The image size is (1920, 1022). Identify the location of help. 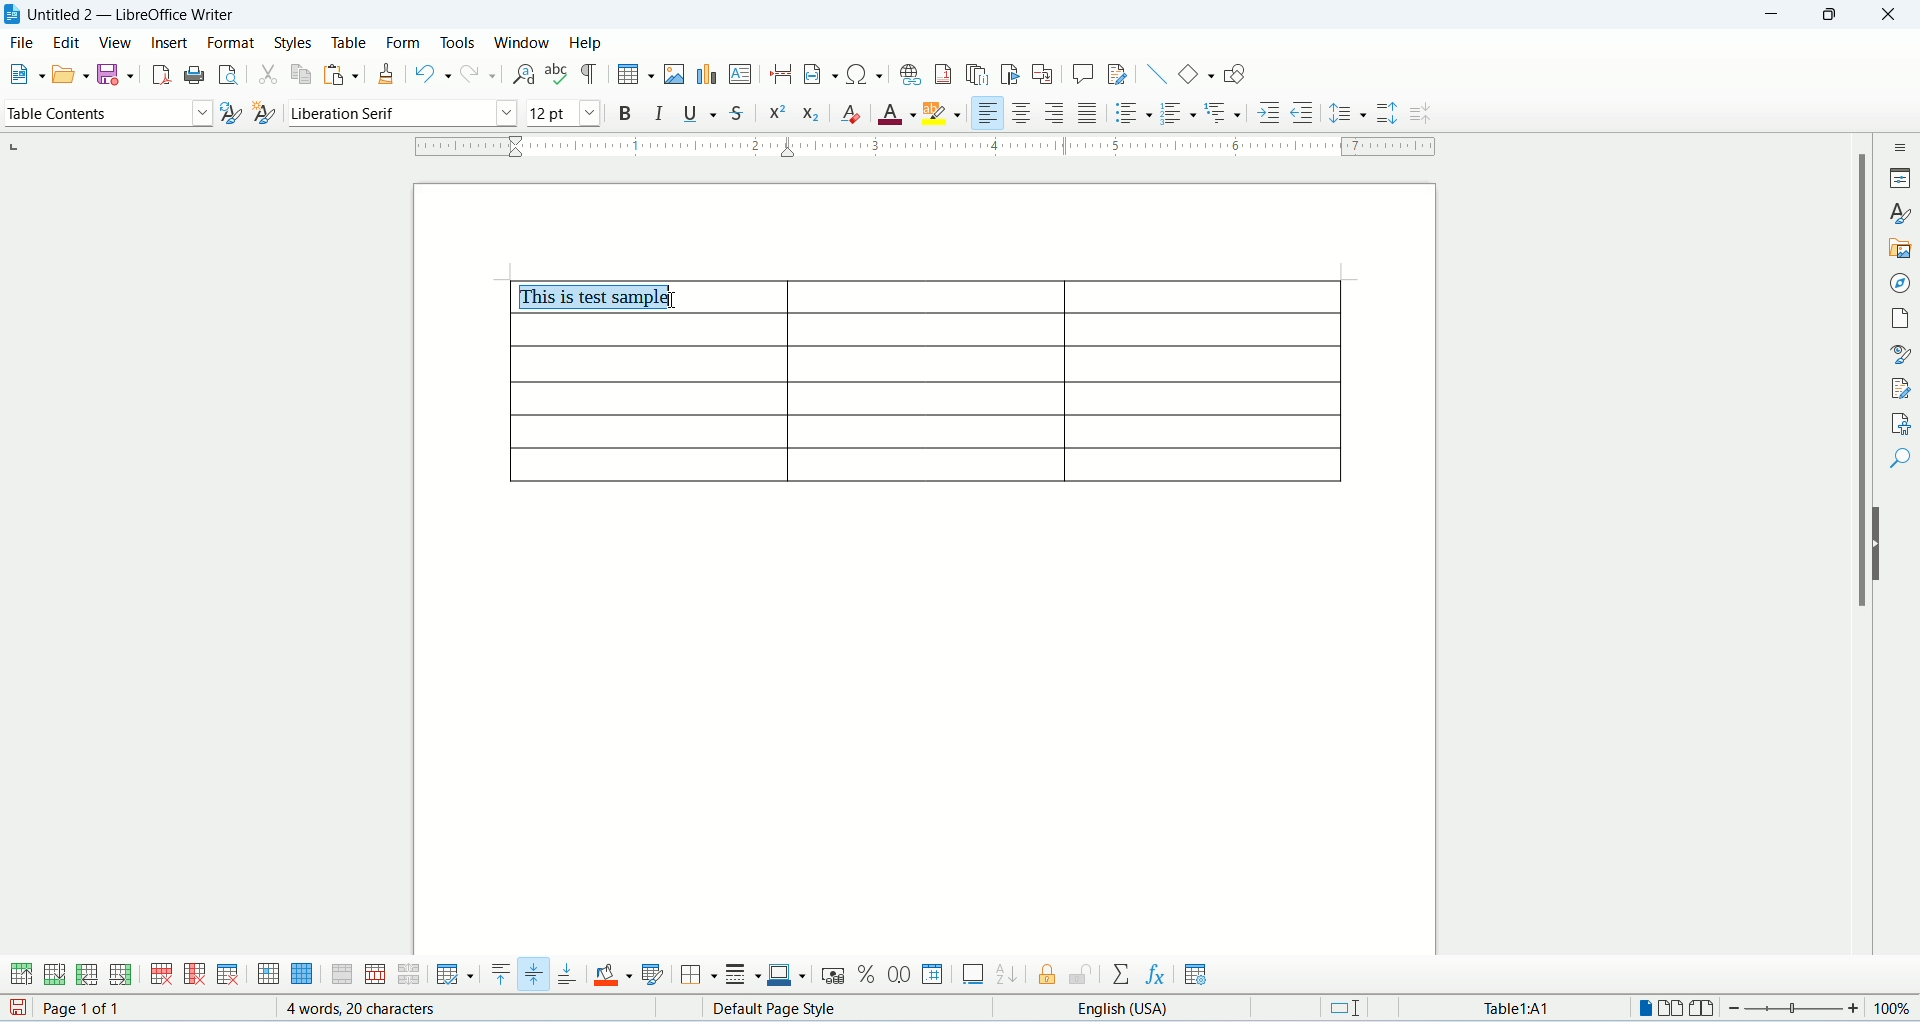
(586, 43).